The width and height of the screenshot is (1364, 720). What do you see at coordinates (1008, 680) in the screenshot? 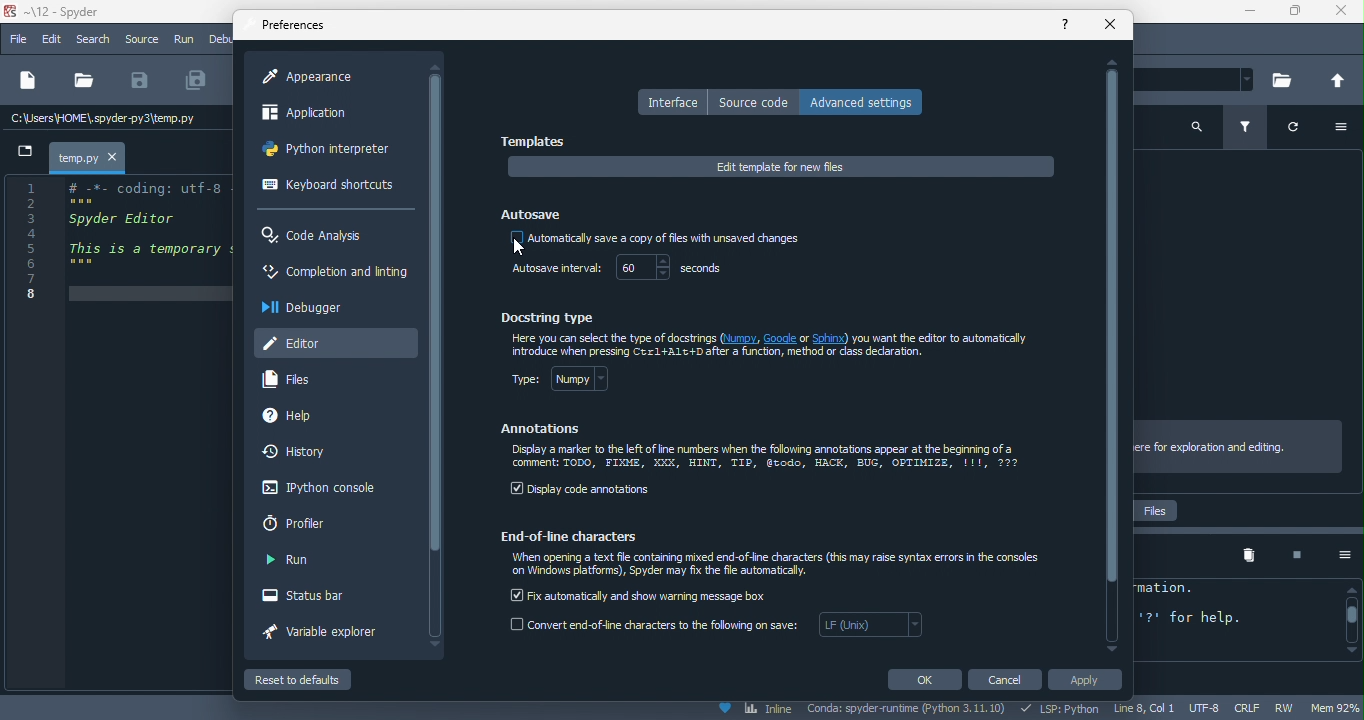
I see `cancel` at bounding box center [1008, 680].